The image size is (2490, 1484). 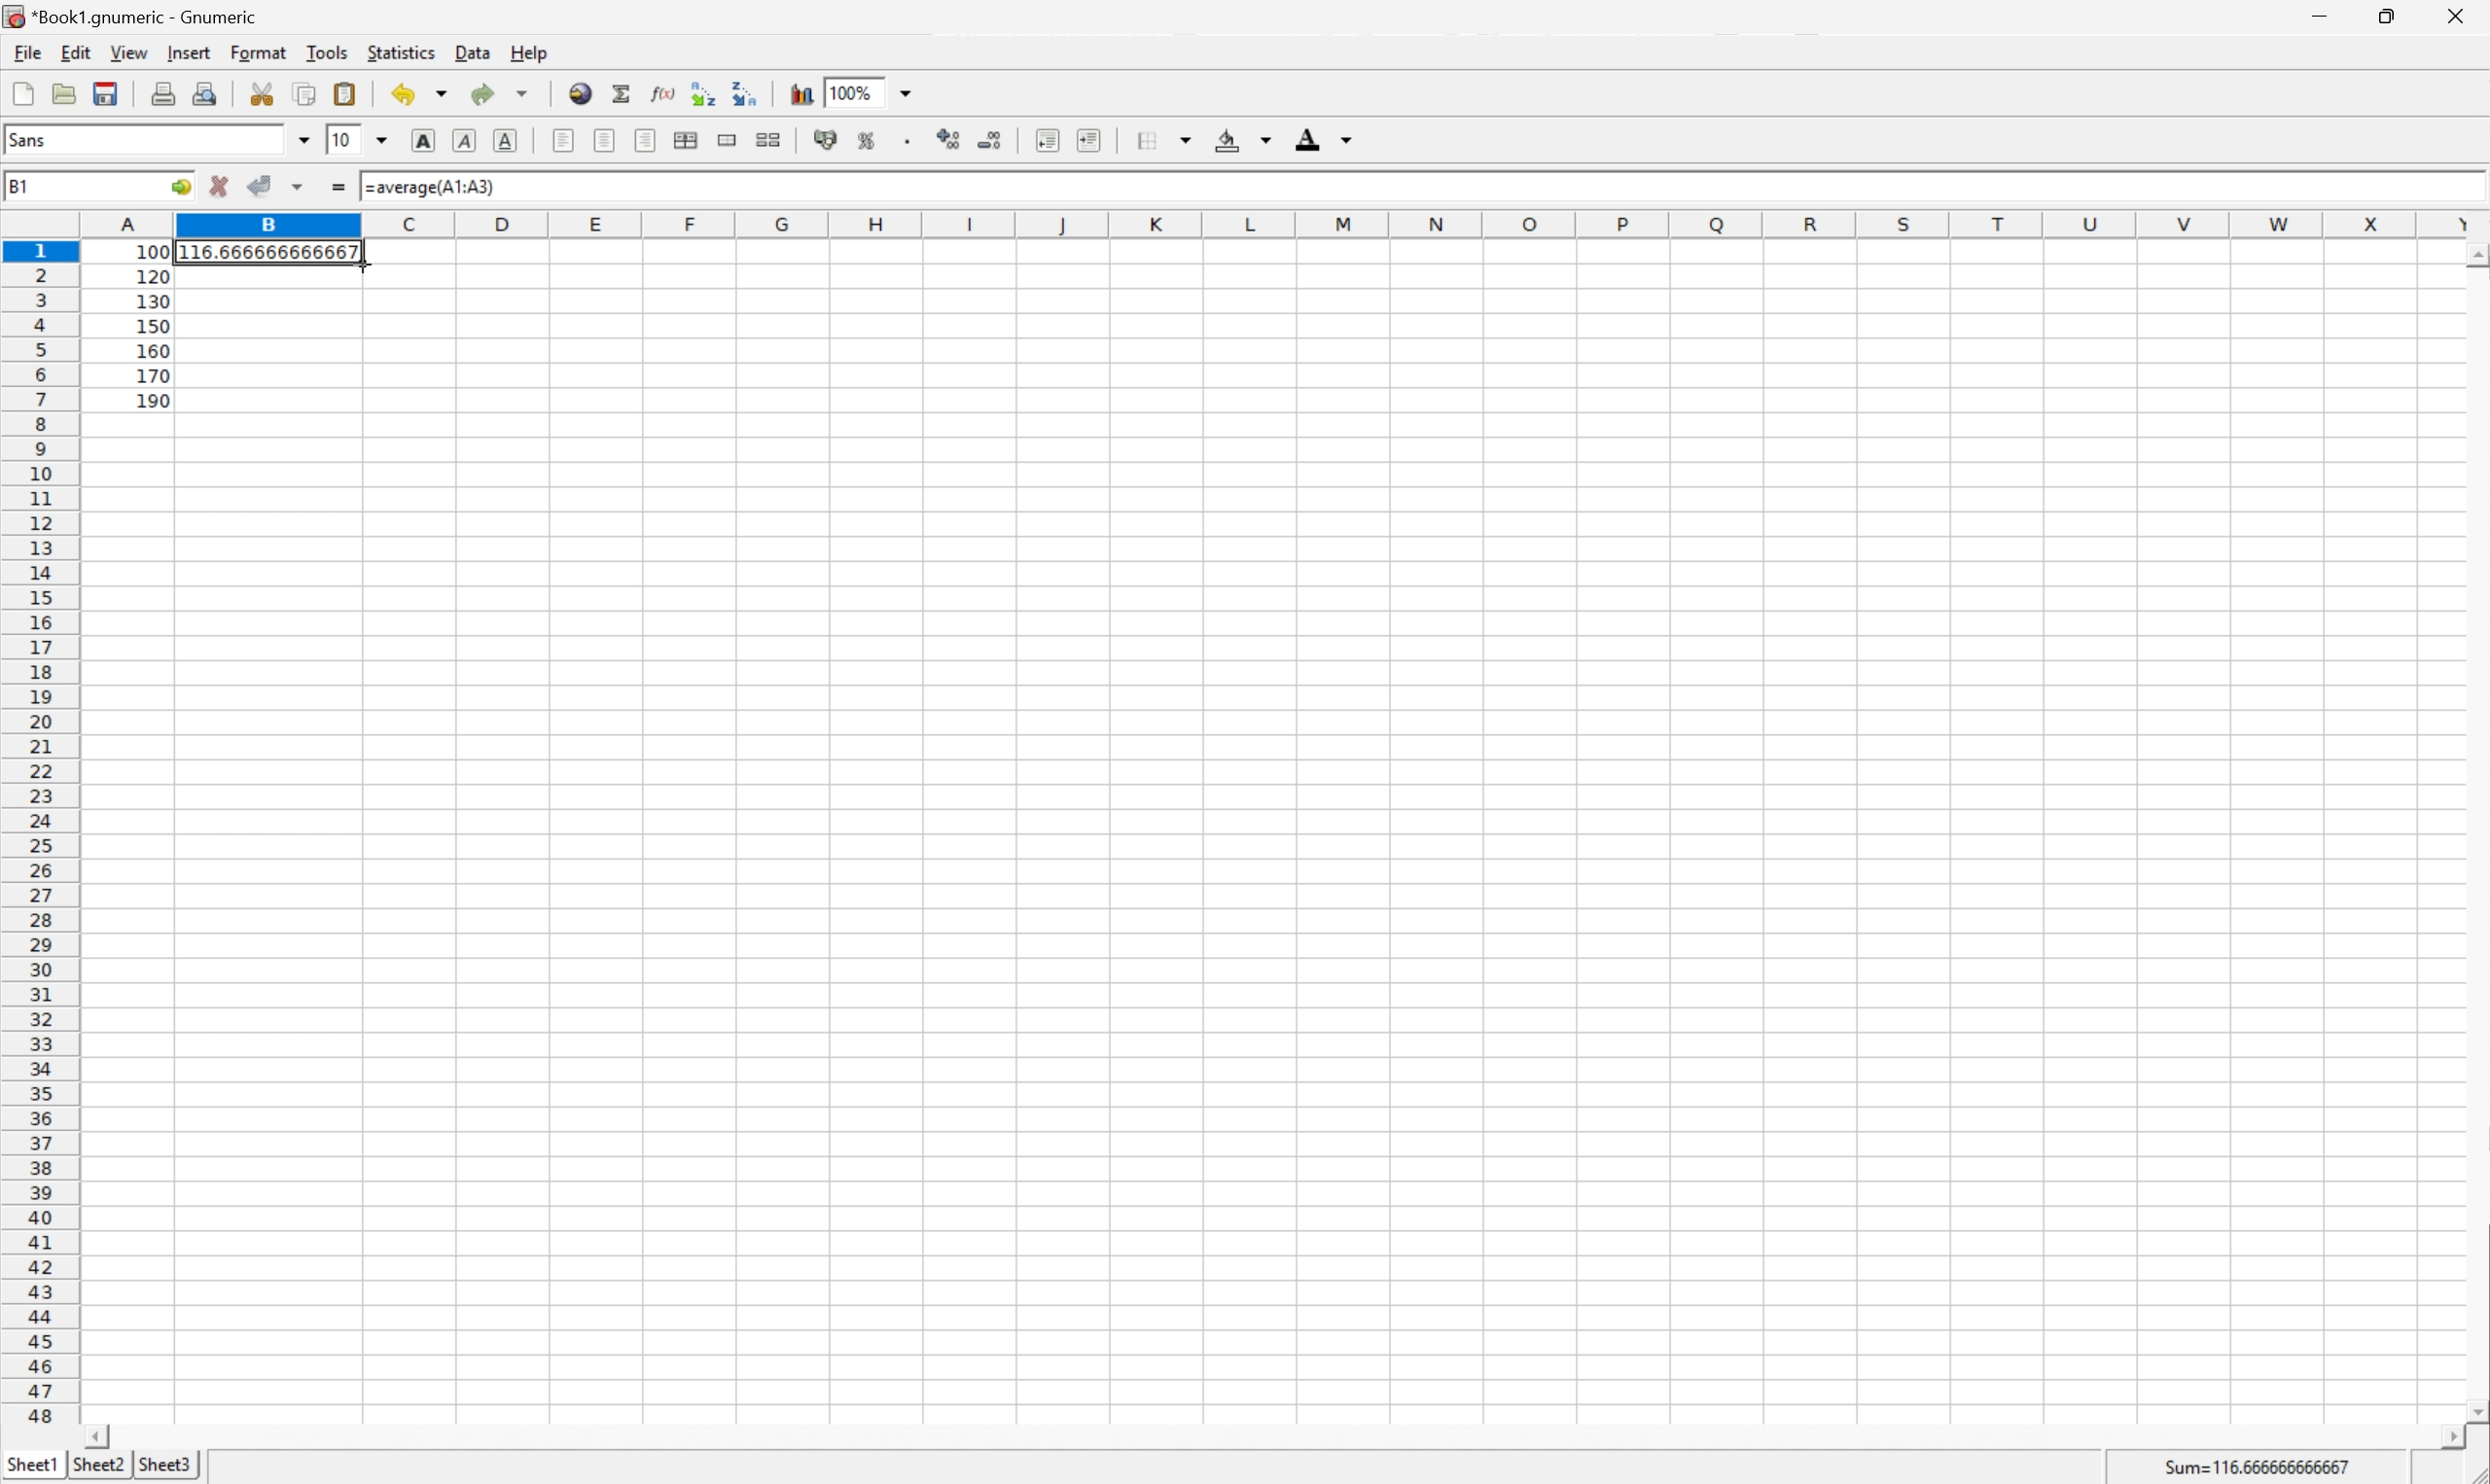 What do you see at coordinates (170, 1466) in the screenshot?
I see `Sheet3` at bounding box center [170, 1466].